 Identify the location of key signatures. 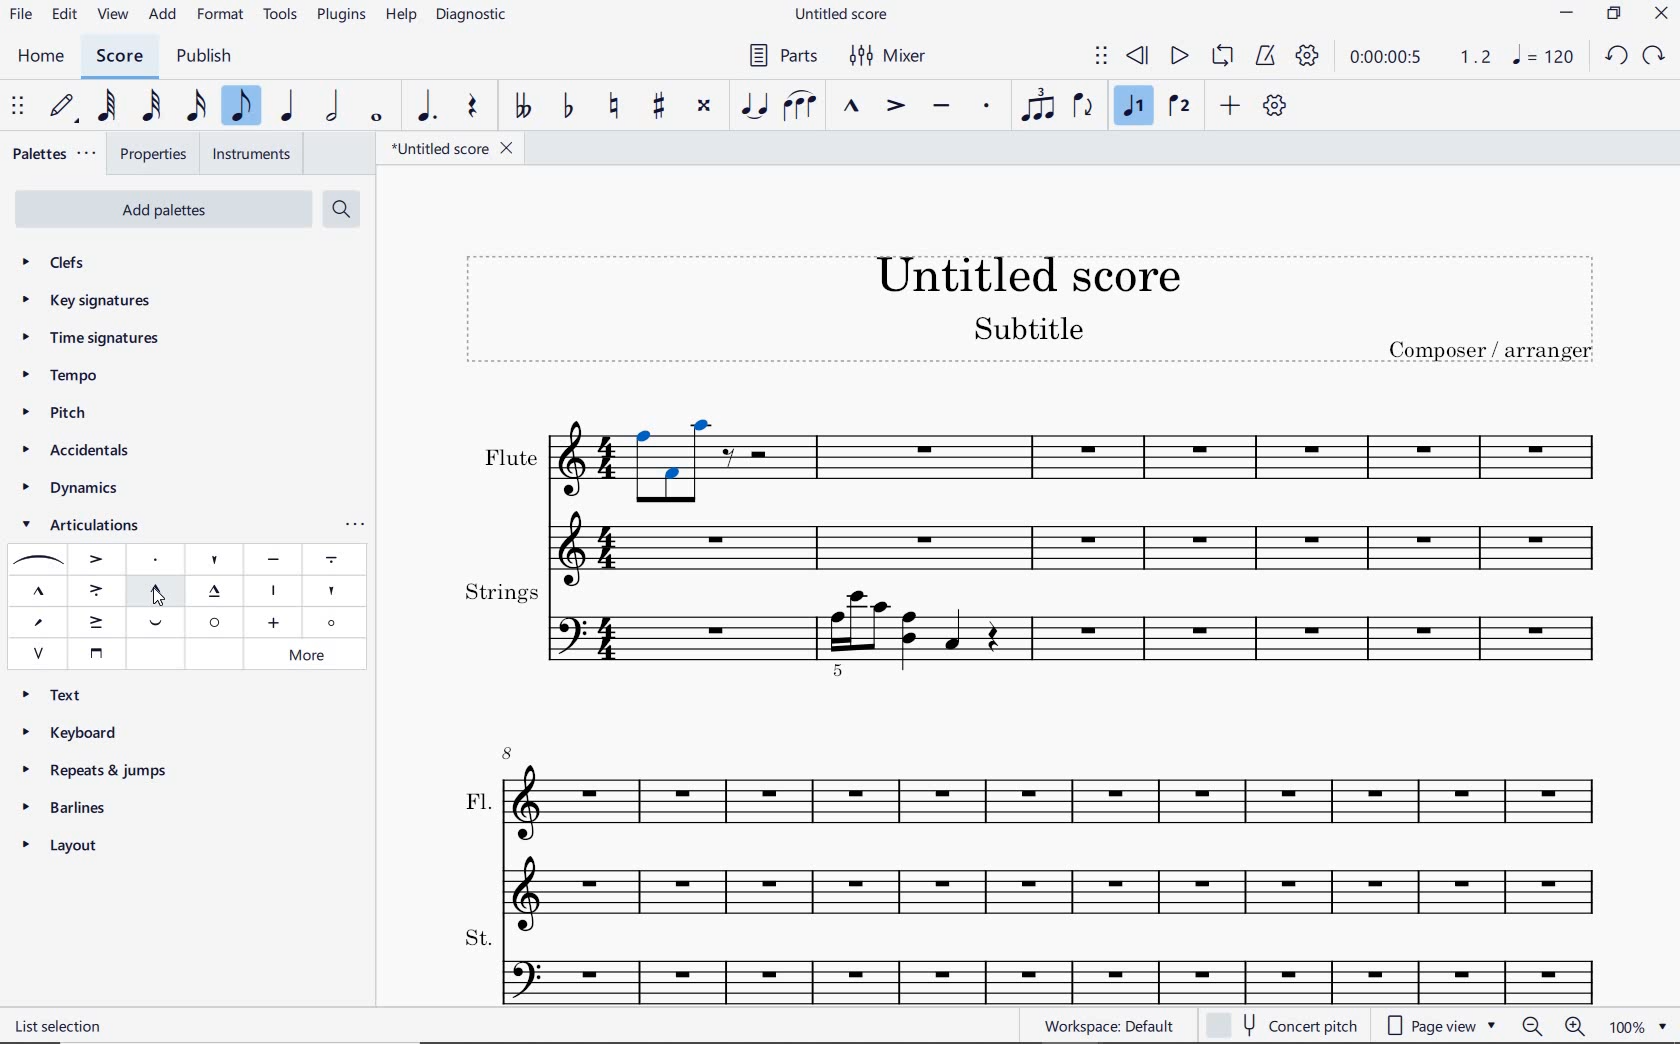
(91, 304).